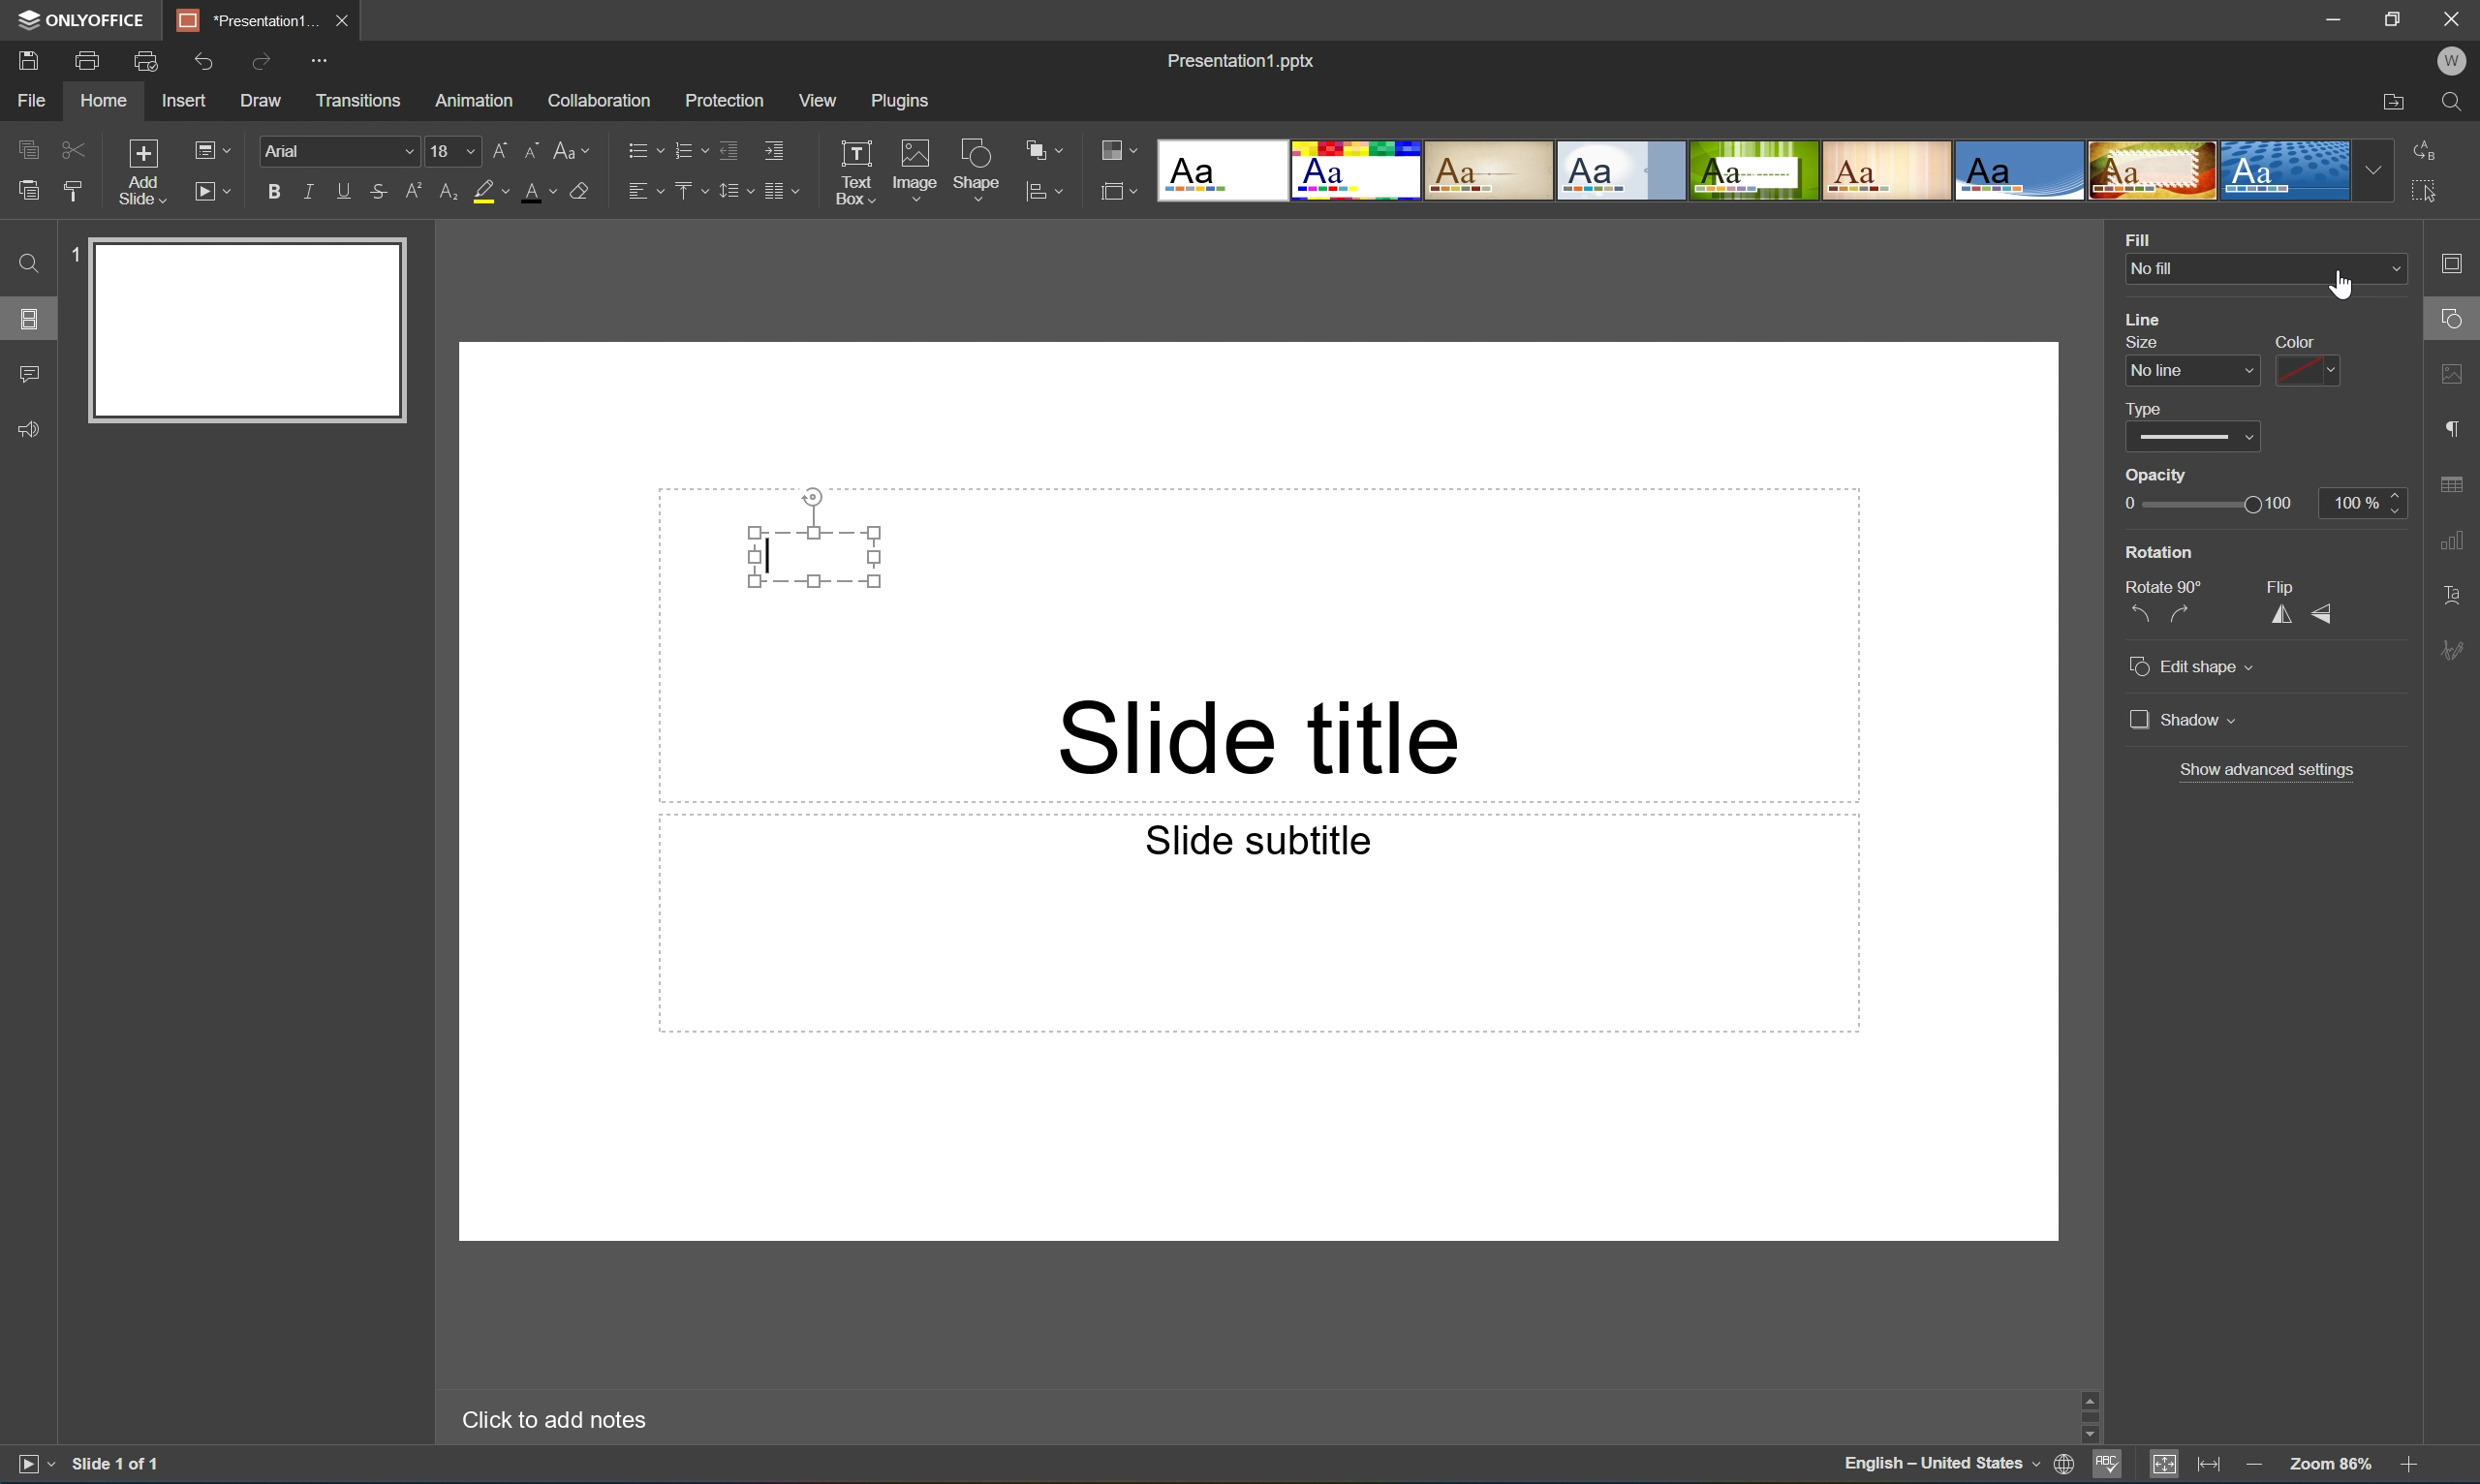 This screenshot has width=2480, height=1484. I want to click on Size, so click(2138, 343).